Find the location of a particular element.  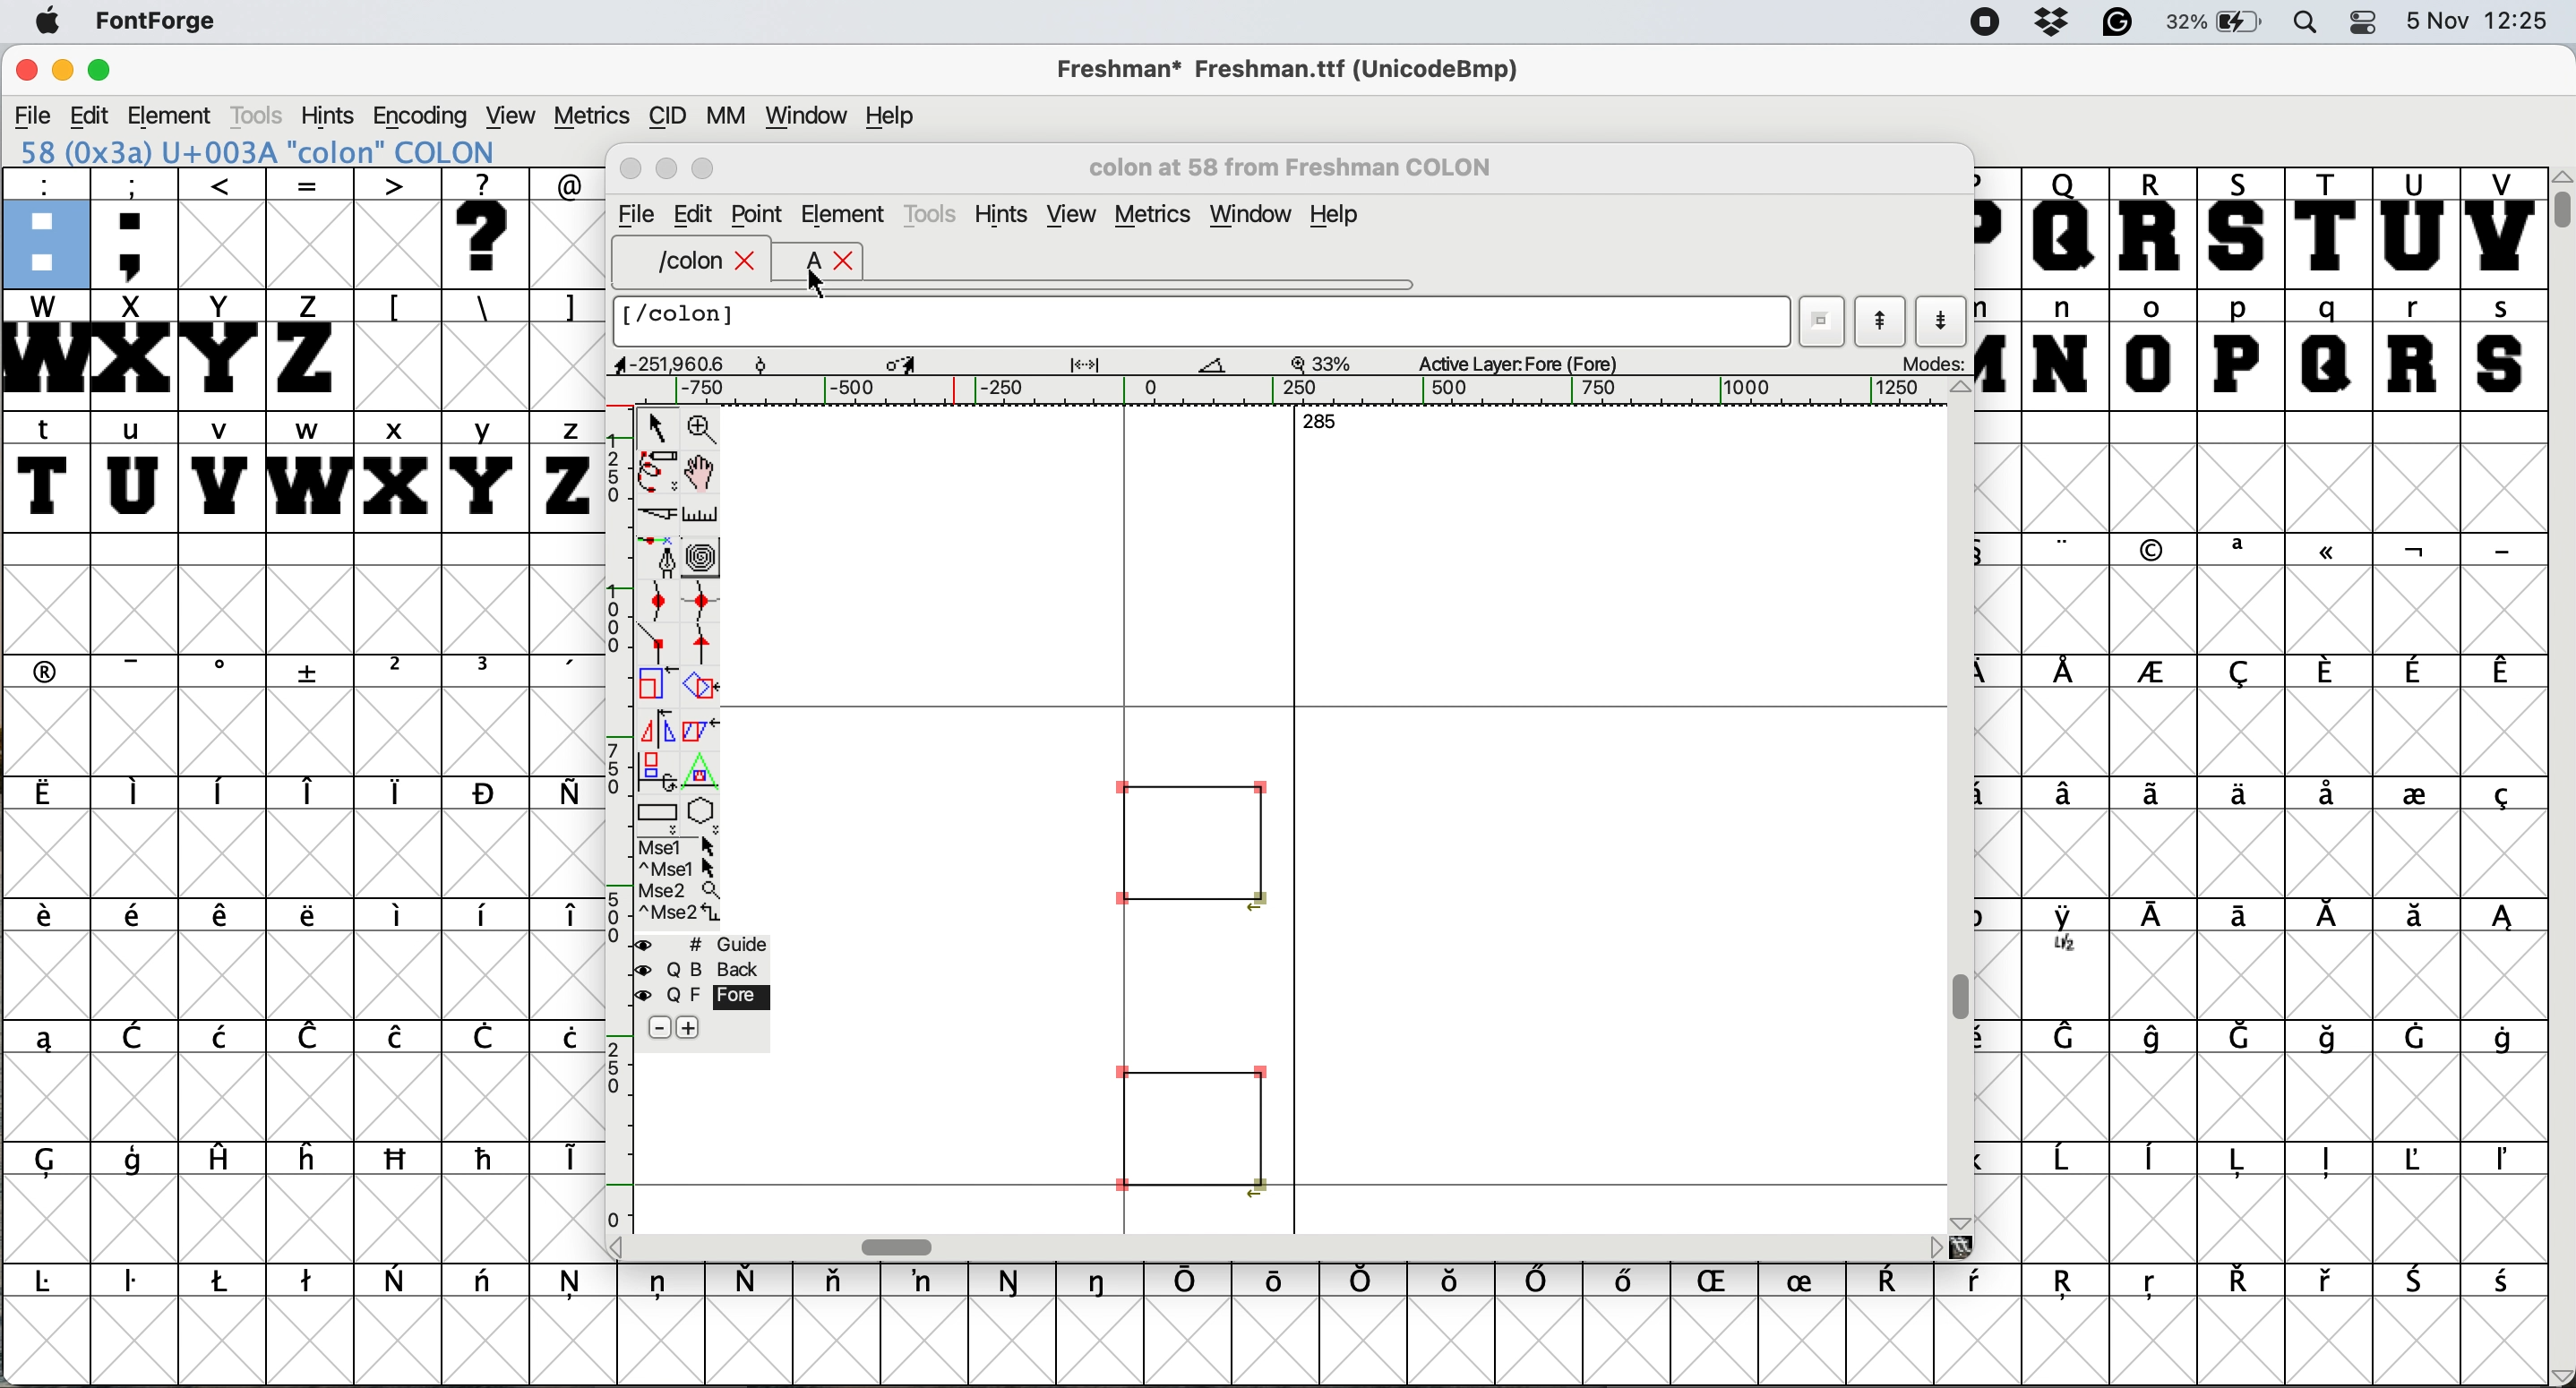

Y is located at coordinates (223, 349).